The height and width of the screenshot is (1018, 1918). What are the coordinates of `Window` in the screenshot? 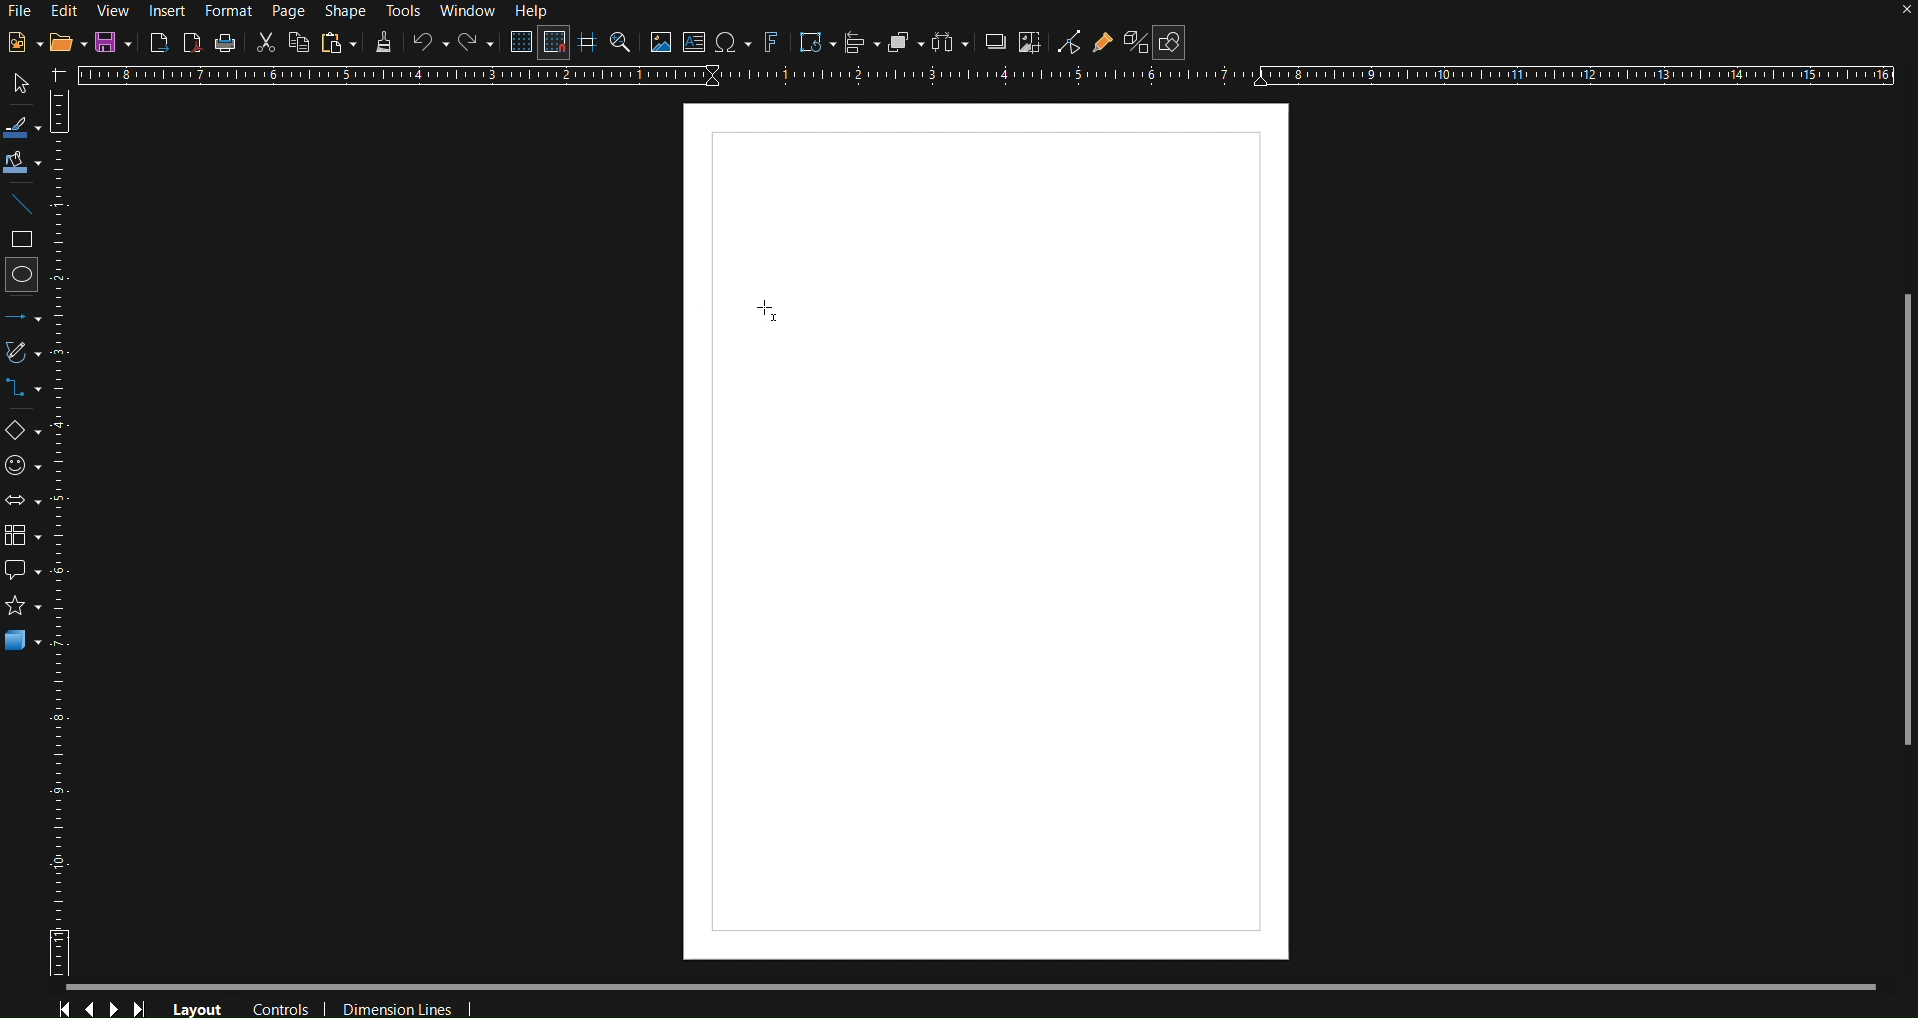 It's located at (472, 13).